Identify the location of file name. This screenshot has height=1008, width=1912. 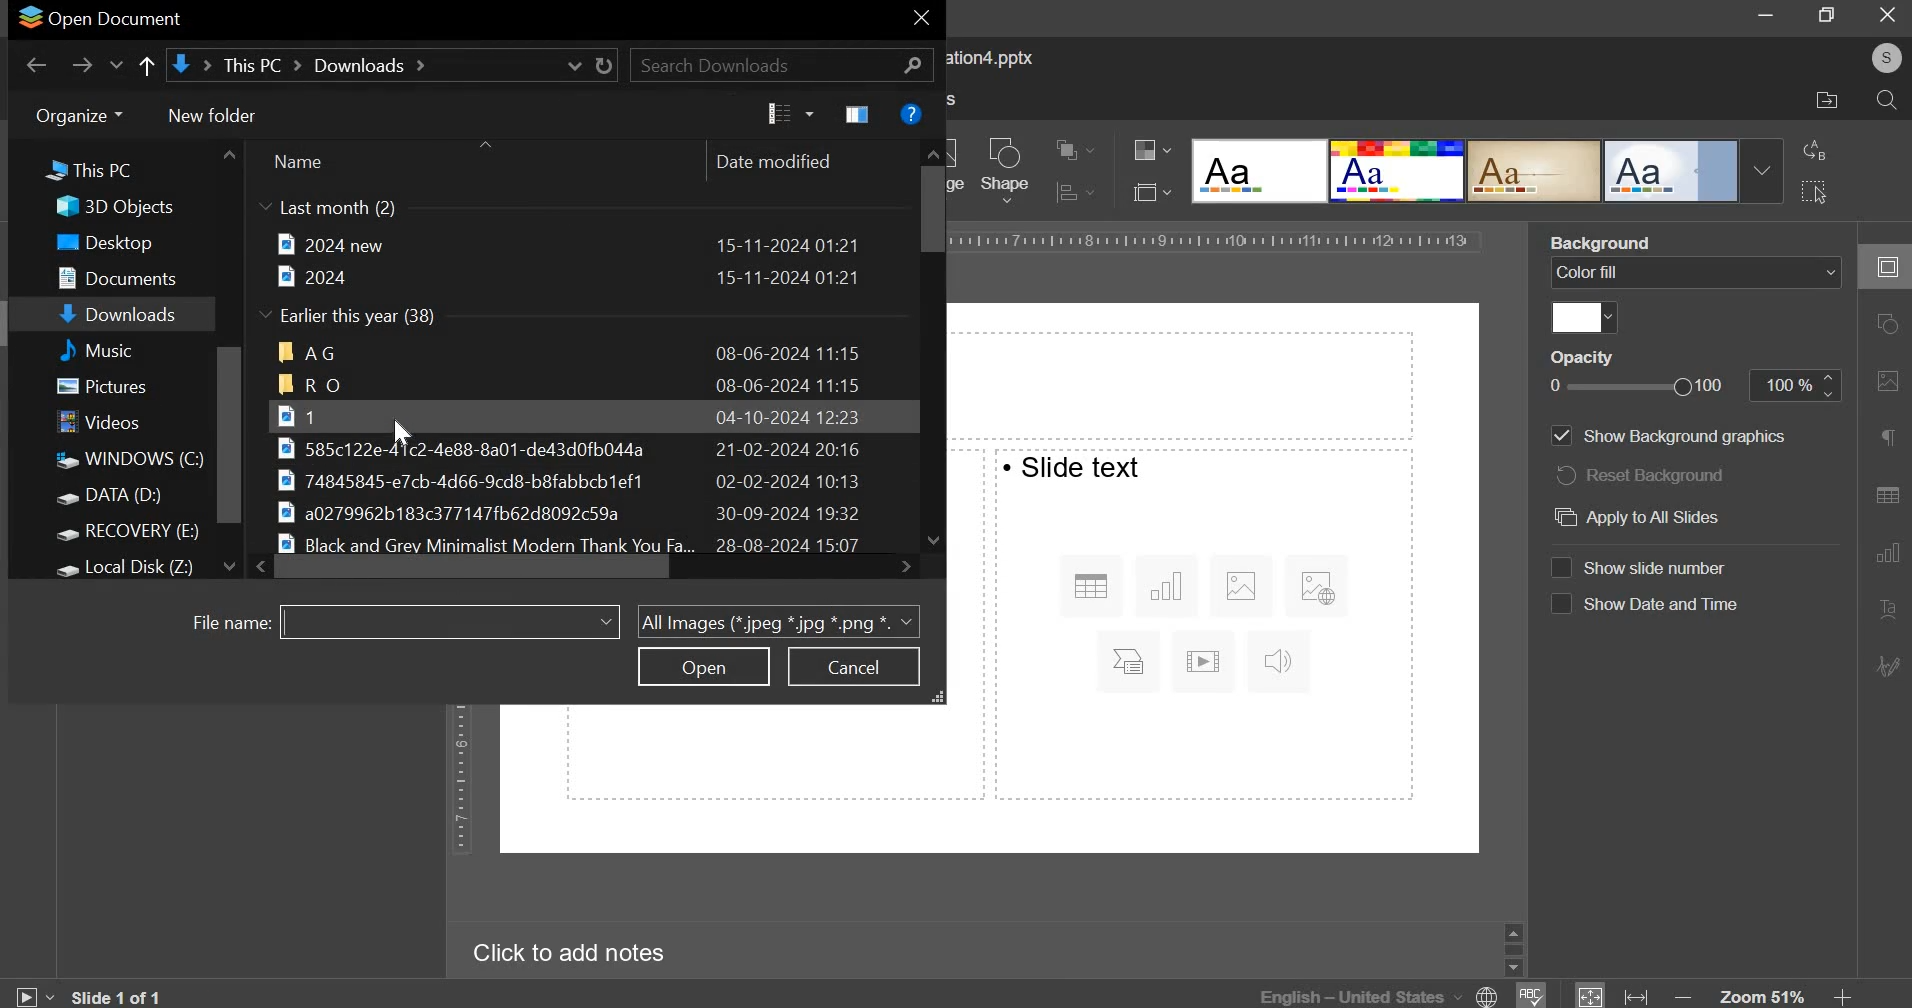
(229, 624).